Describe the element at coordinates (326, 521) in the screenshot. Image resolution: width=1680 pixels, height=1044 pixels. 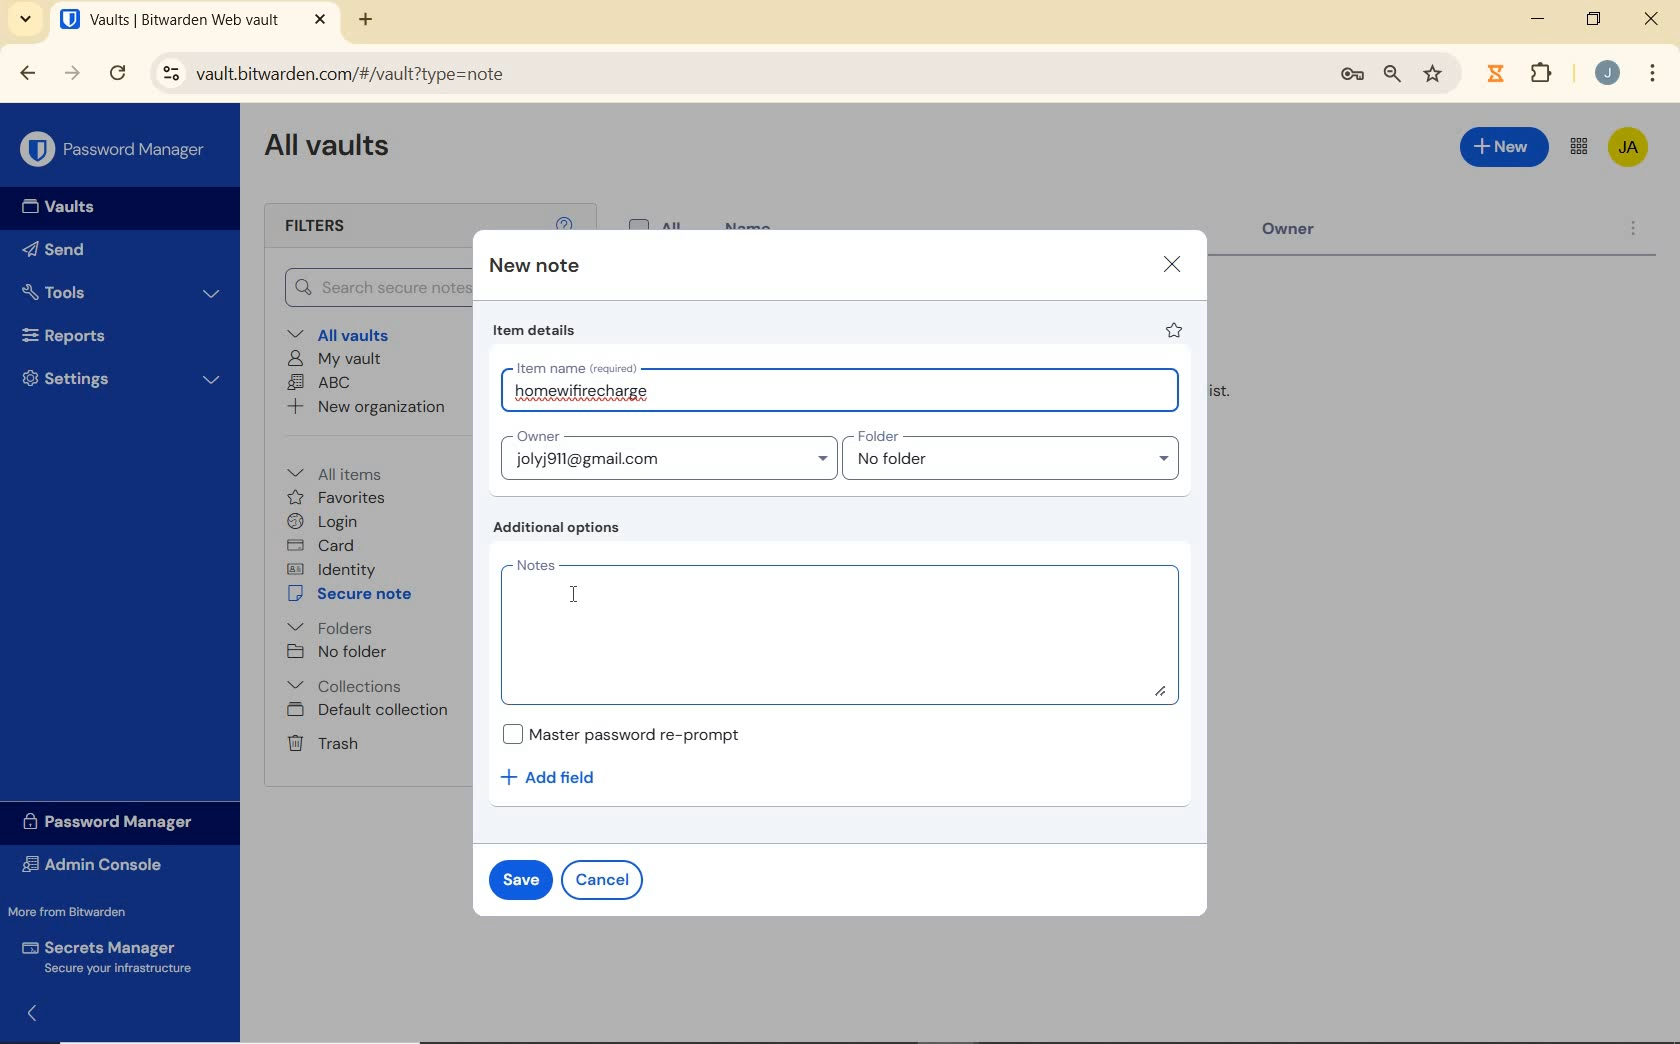
I see `login` at that location.